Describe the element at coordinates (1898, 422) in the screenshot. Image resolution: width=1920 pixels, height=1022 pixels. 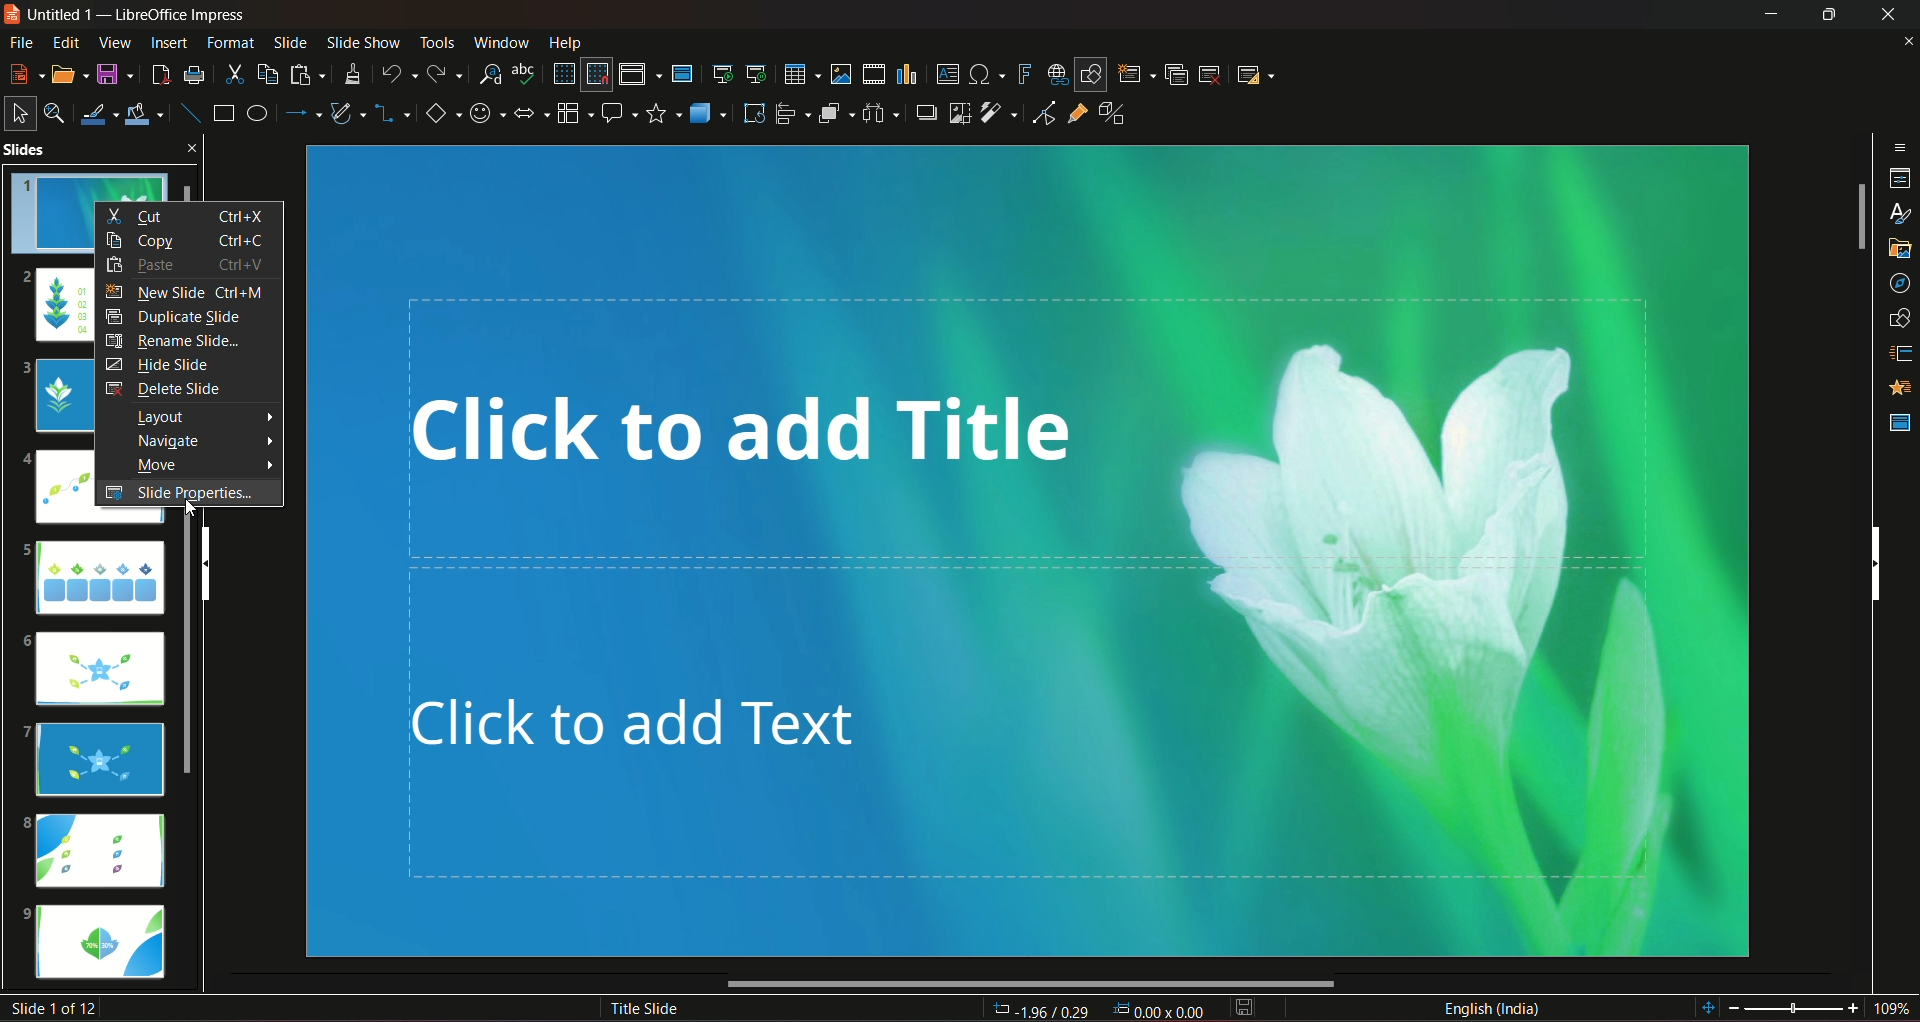
I see `master slides ` at that location.